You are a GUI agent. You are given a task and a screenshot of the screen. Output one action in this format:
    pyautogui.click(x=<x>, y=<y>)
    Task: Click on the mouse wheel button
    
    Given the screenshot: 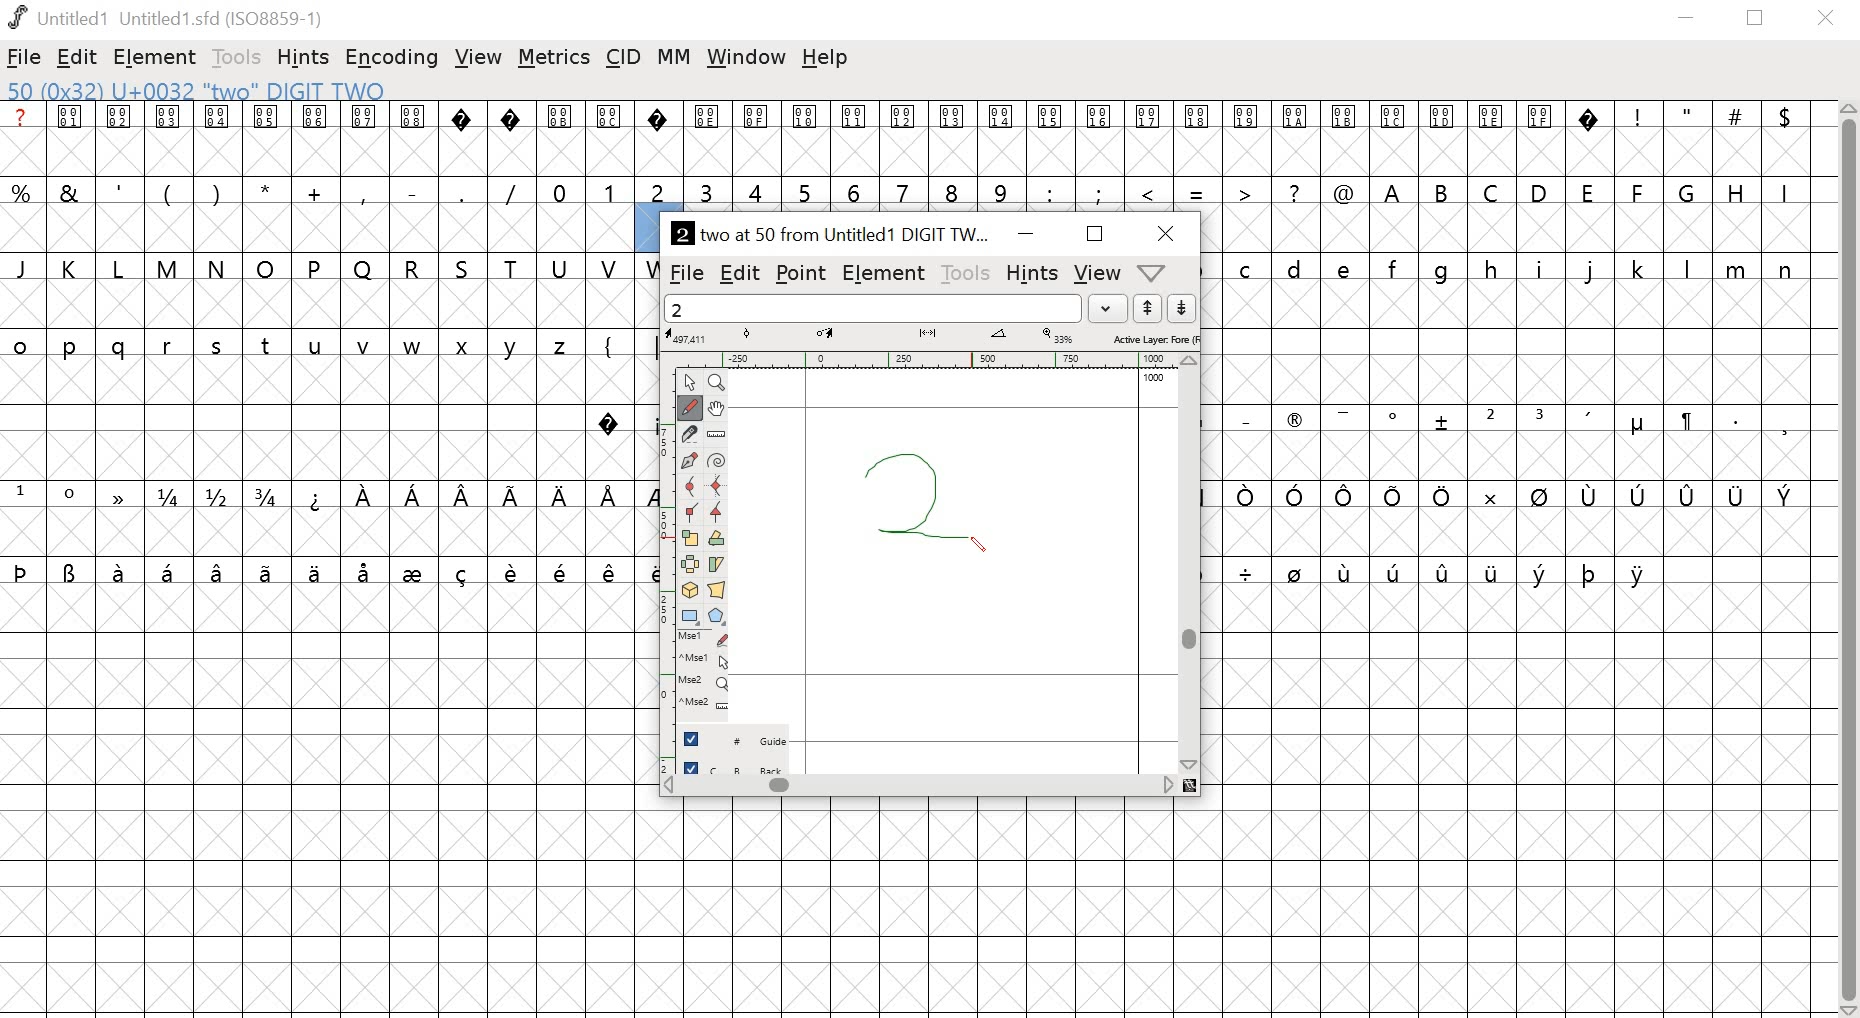 What is the action you would take?
    pyautogui.click(x=706, y=684)
    